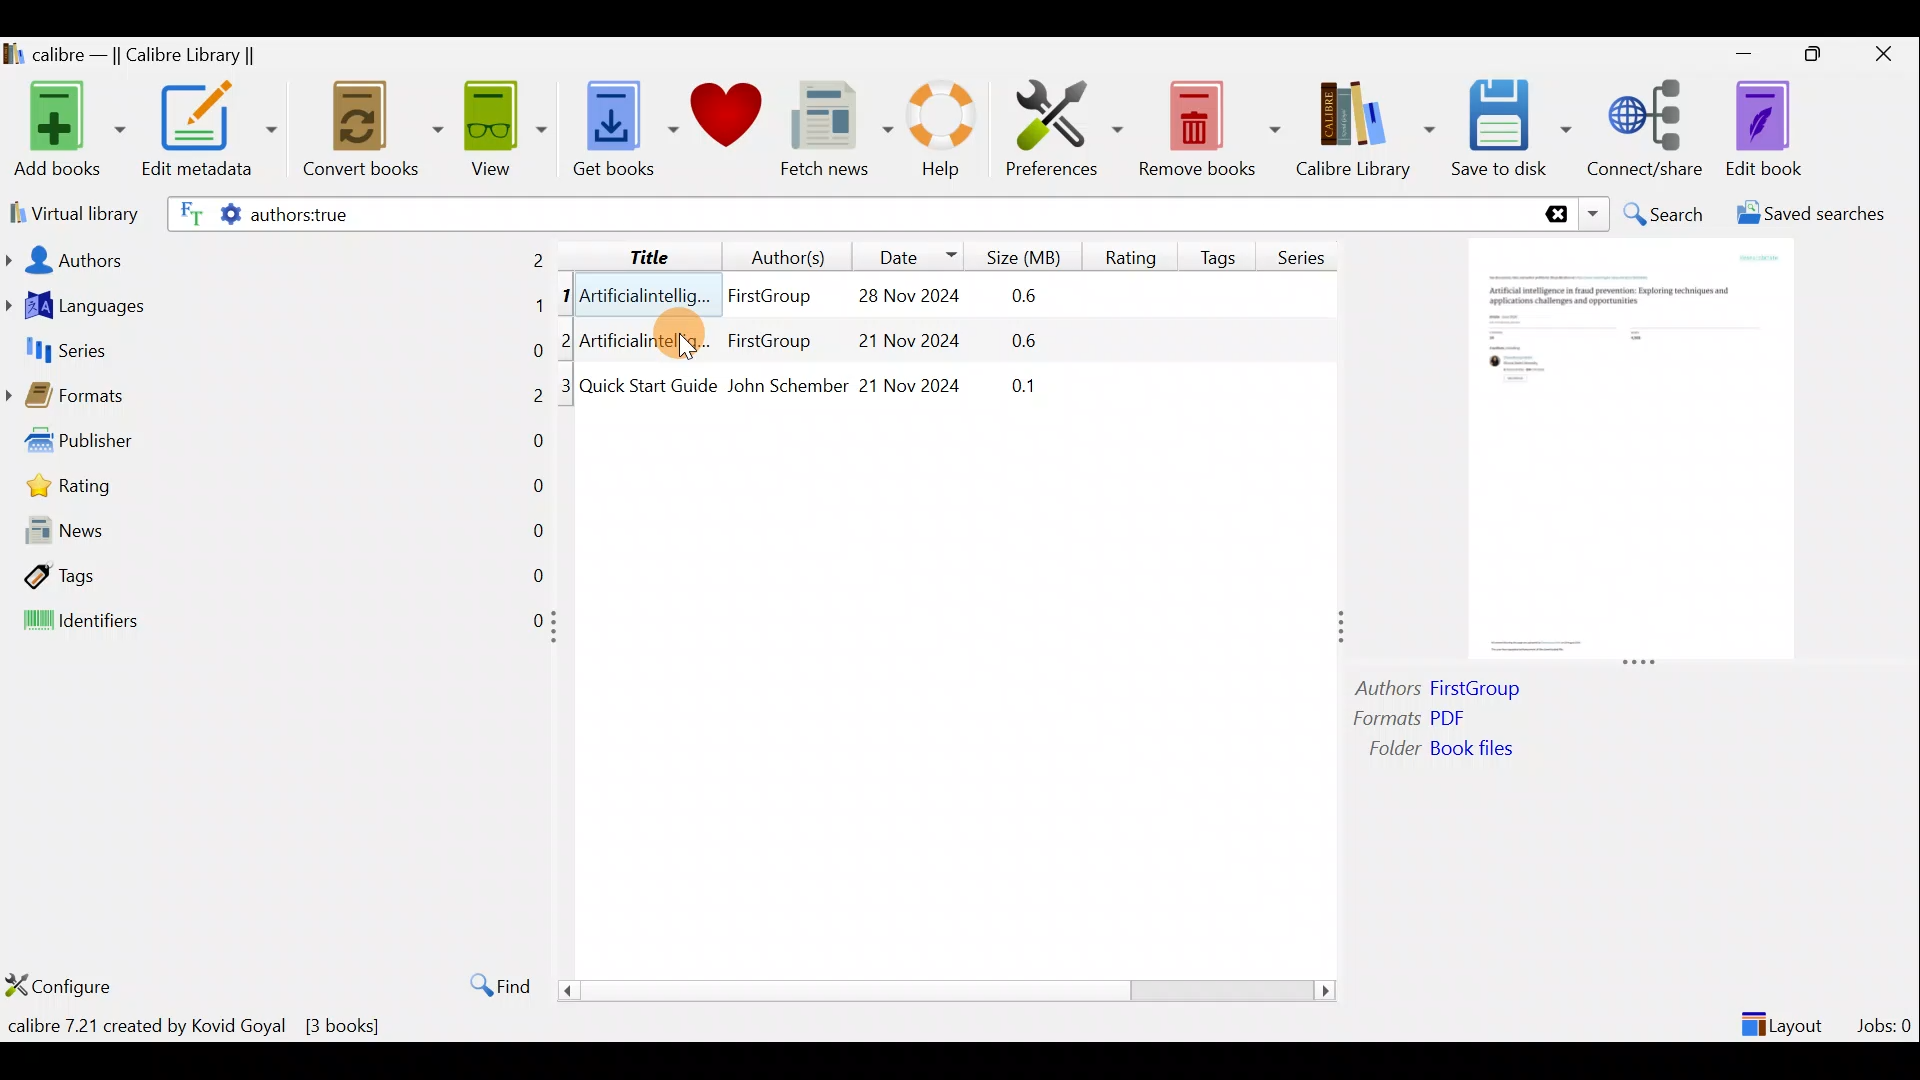 The height and width of the screenshot is (1080, 1920). I want to click on Artificialintellig..., so click(647, 294).